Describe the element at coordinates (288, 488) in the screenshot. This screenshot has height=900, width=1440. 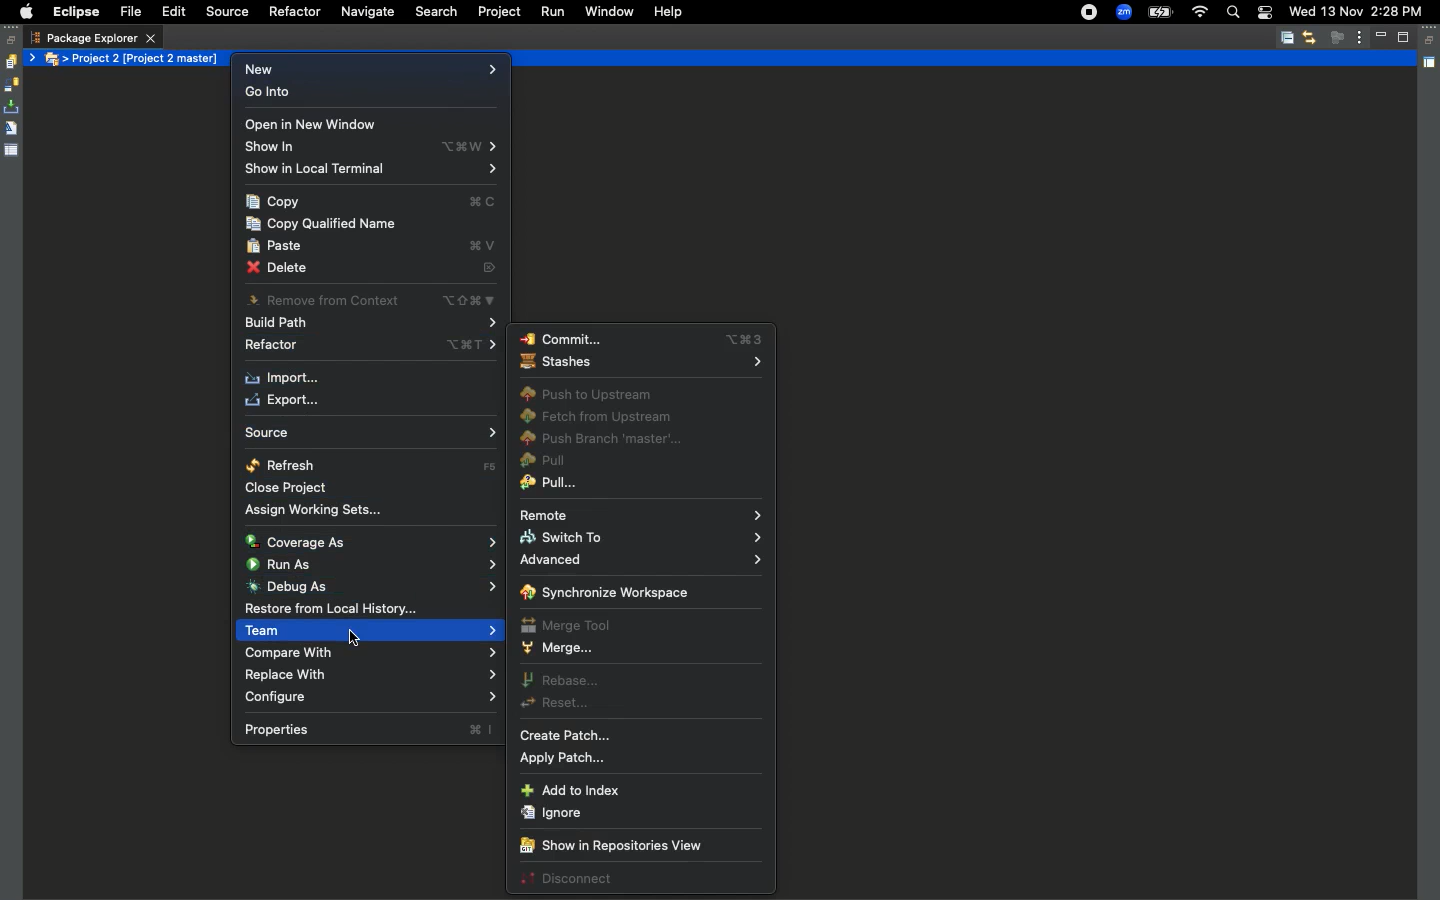
I see `Close project` at that location.